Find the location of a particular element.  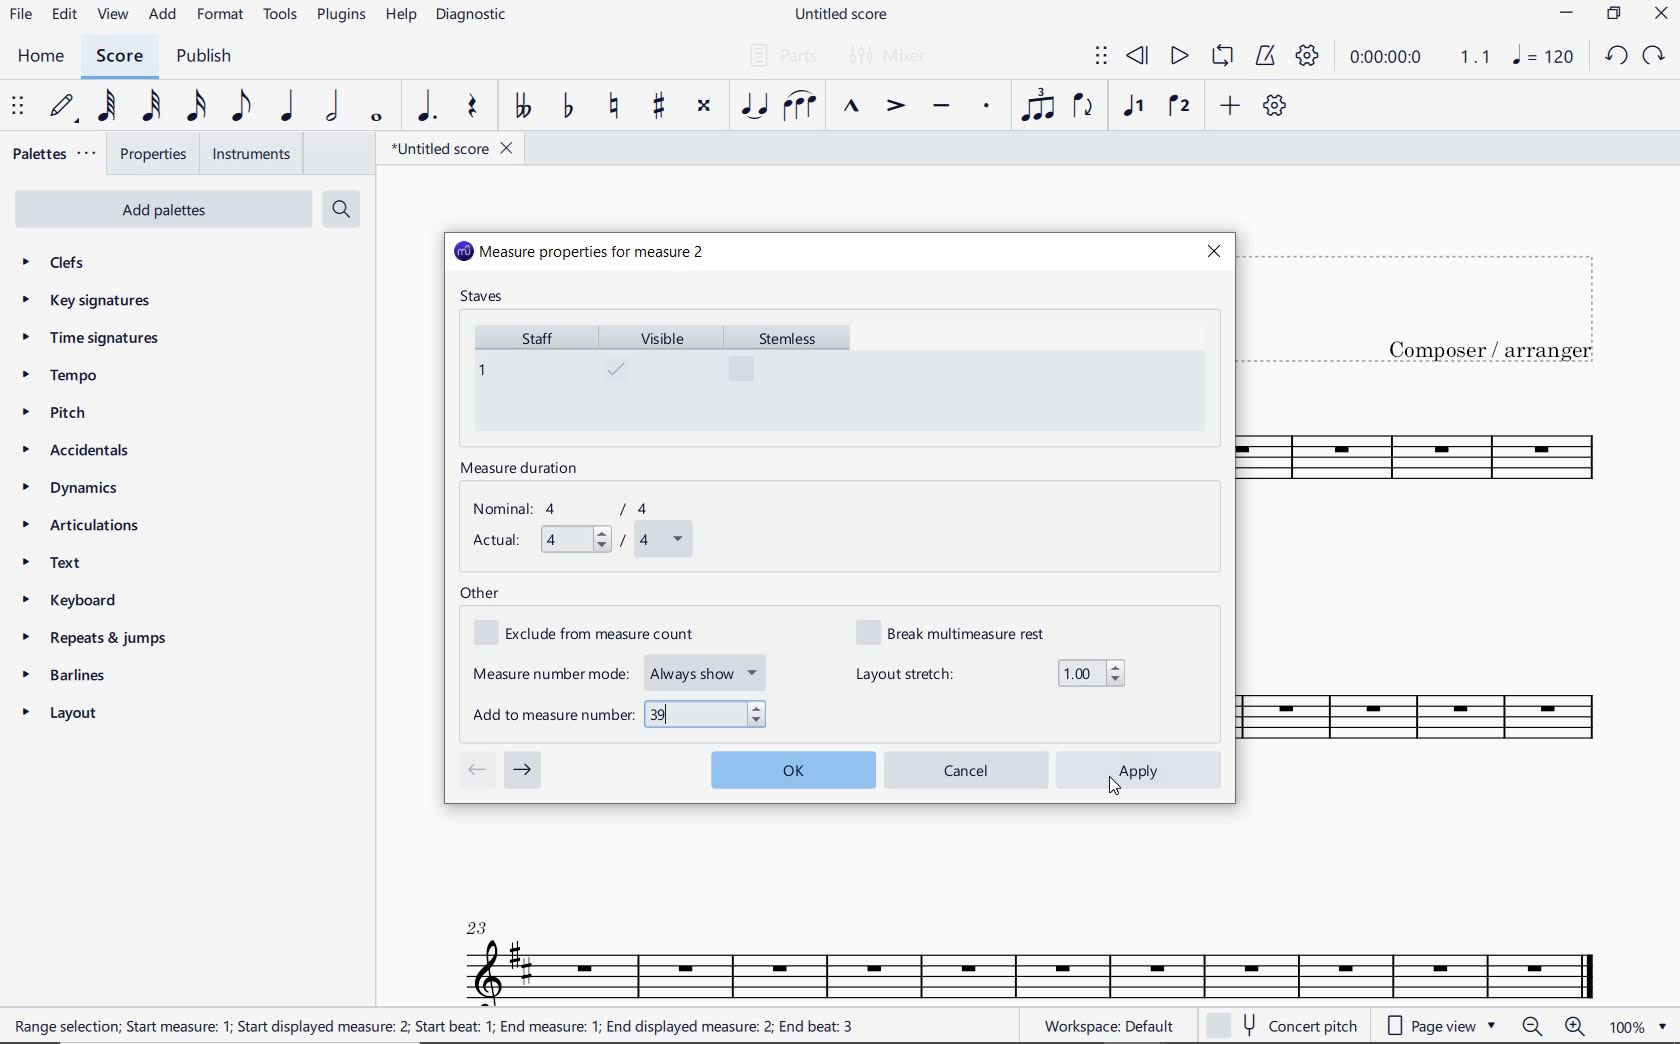

ACCENT is located at coordinates (894, 108).